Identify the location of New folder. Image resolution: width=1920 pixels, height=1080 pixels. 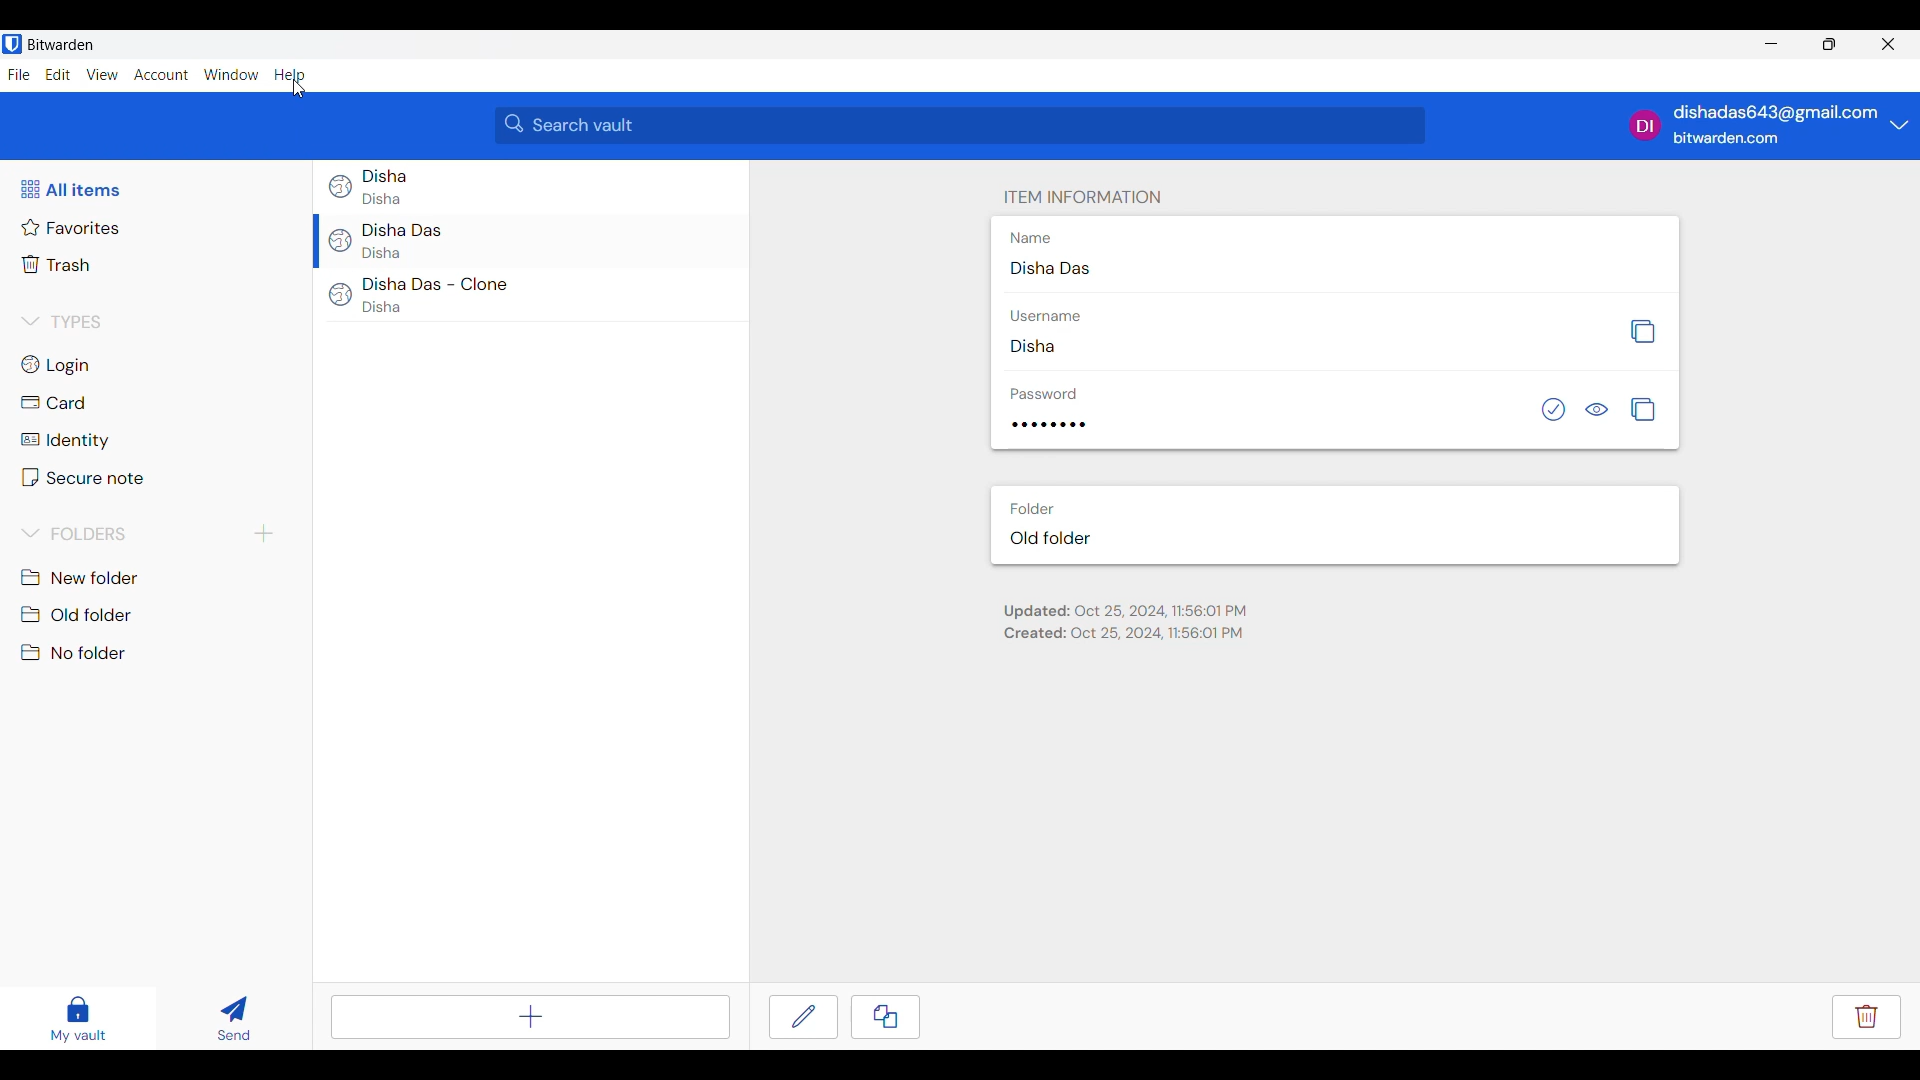
(81, 578).